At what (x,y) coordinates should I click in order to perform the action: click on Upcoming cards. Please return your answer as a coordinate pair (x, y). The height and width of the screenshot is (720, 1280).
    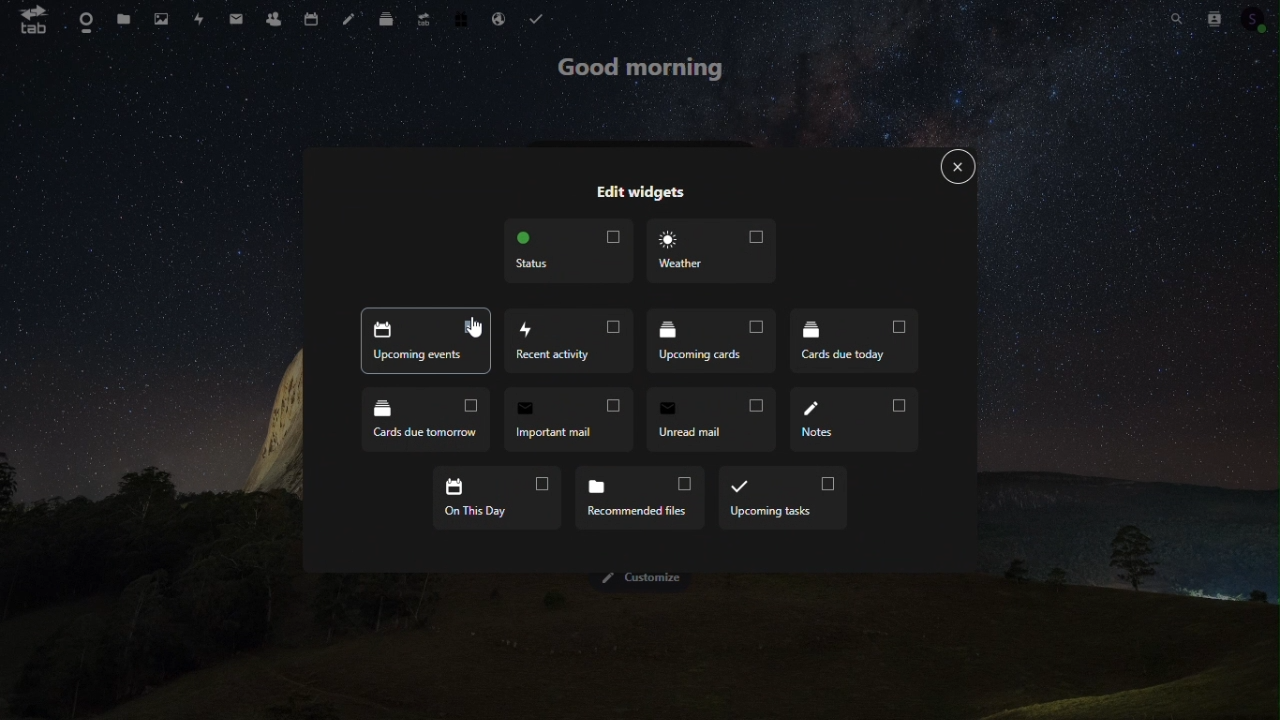
    Looking at the image, I should click on (714, 342).